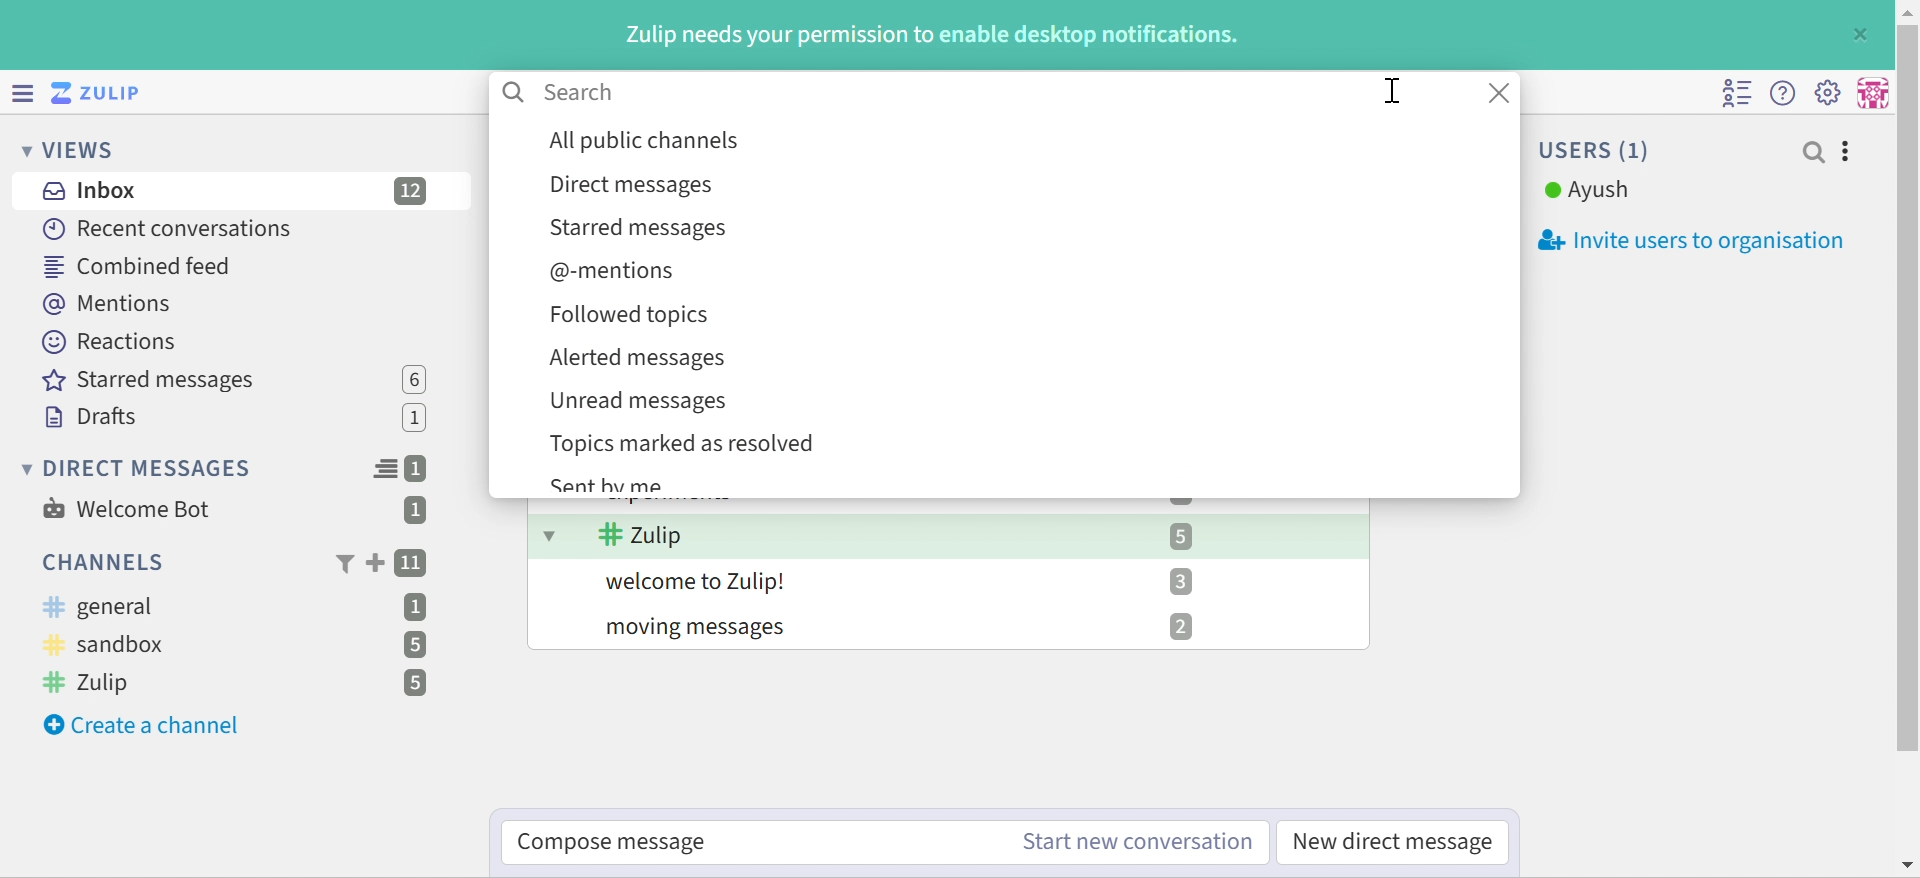  What do you see at coordinates (1393, 842) in the screenshot?
I see `New direct message` at bounding box center [1393, 842].